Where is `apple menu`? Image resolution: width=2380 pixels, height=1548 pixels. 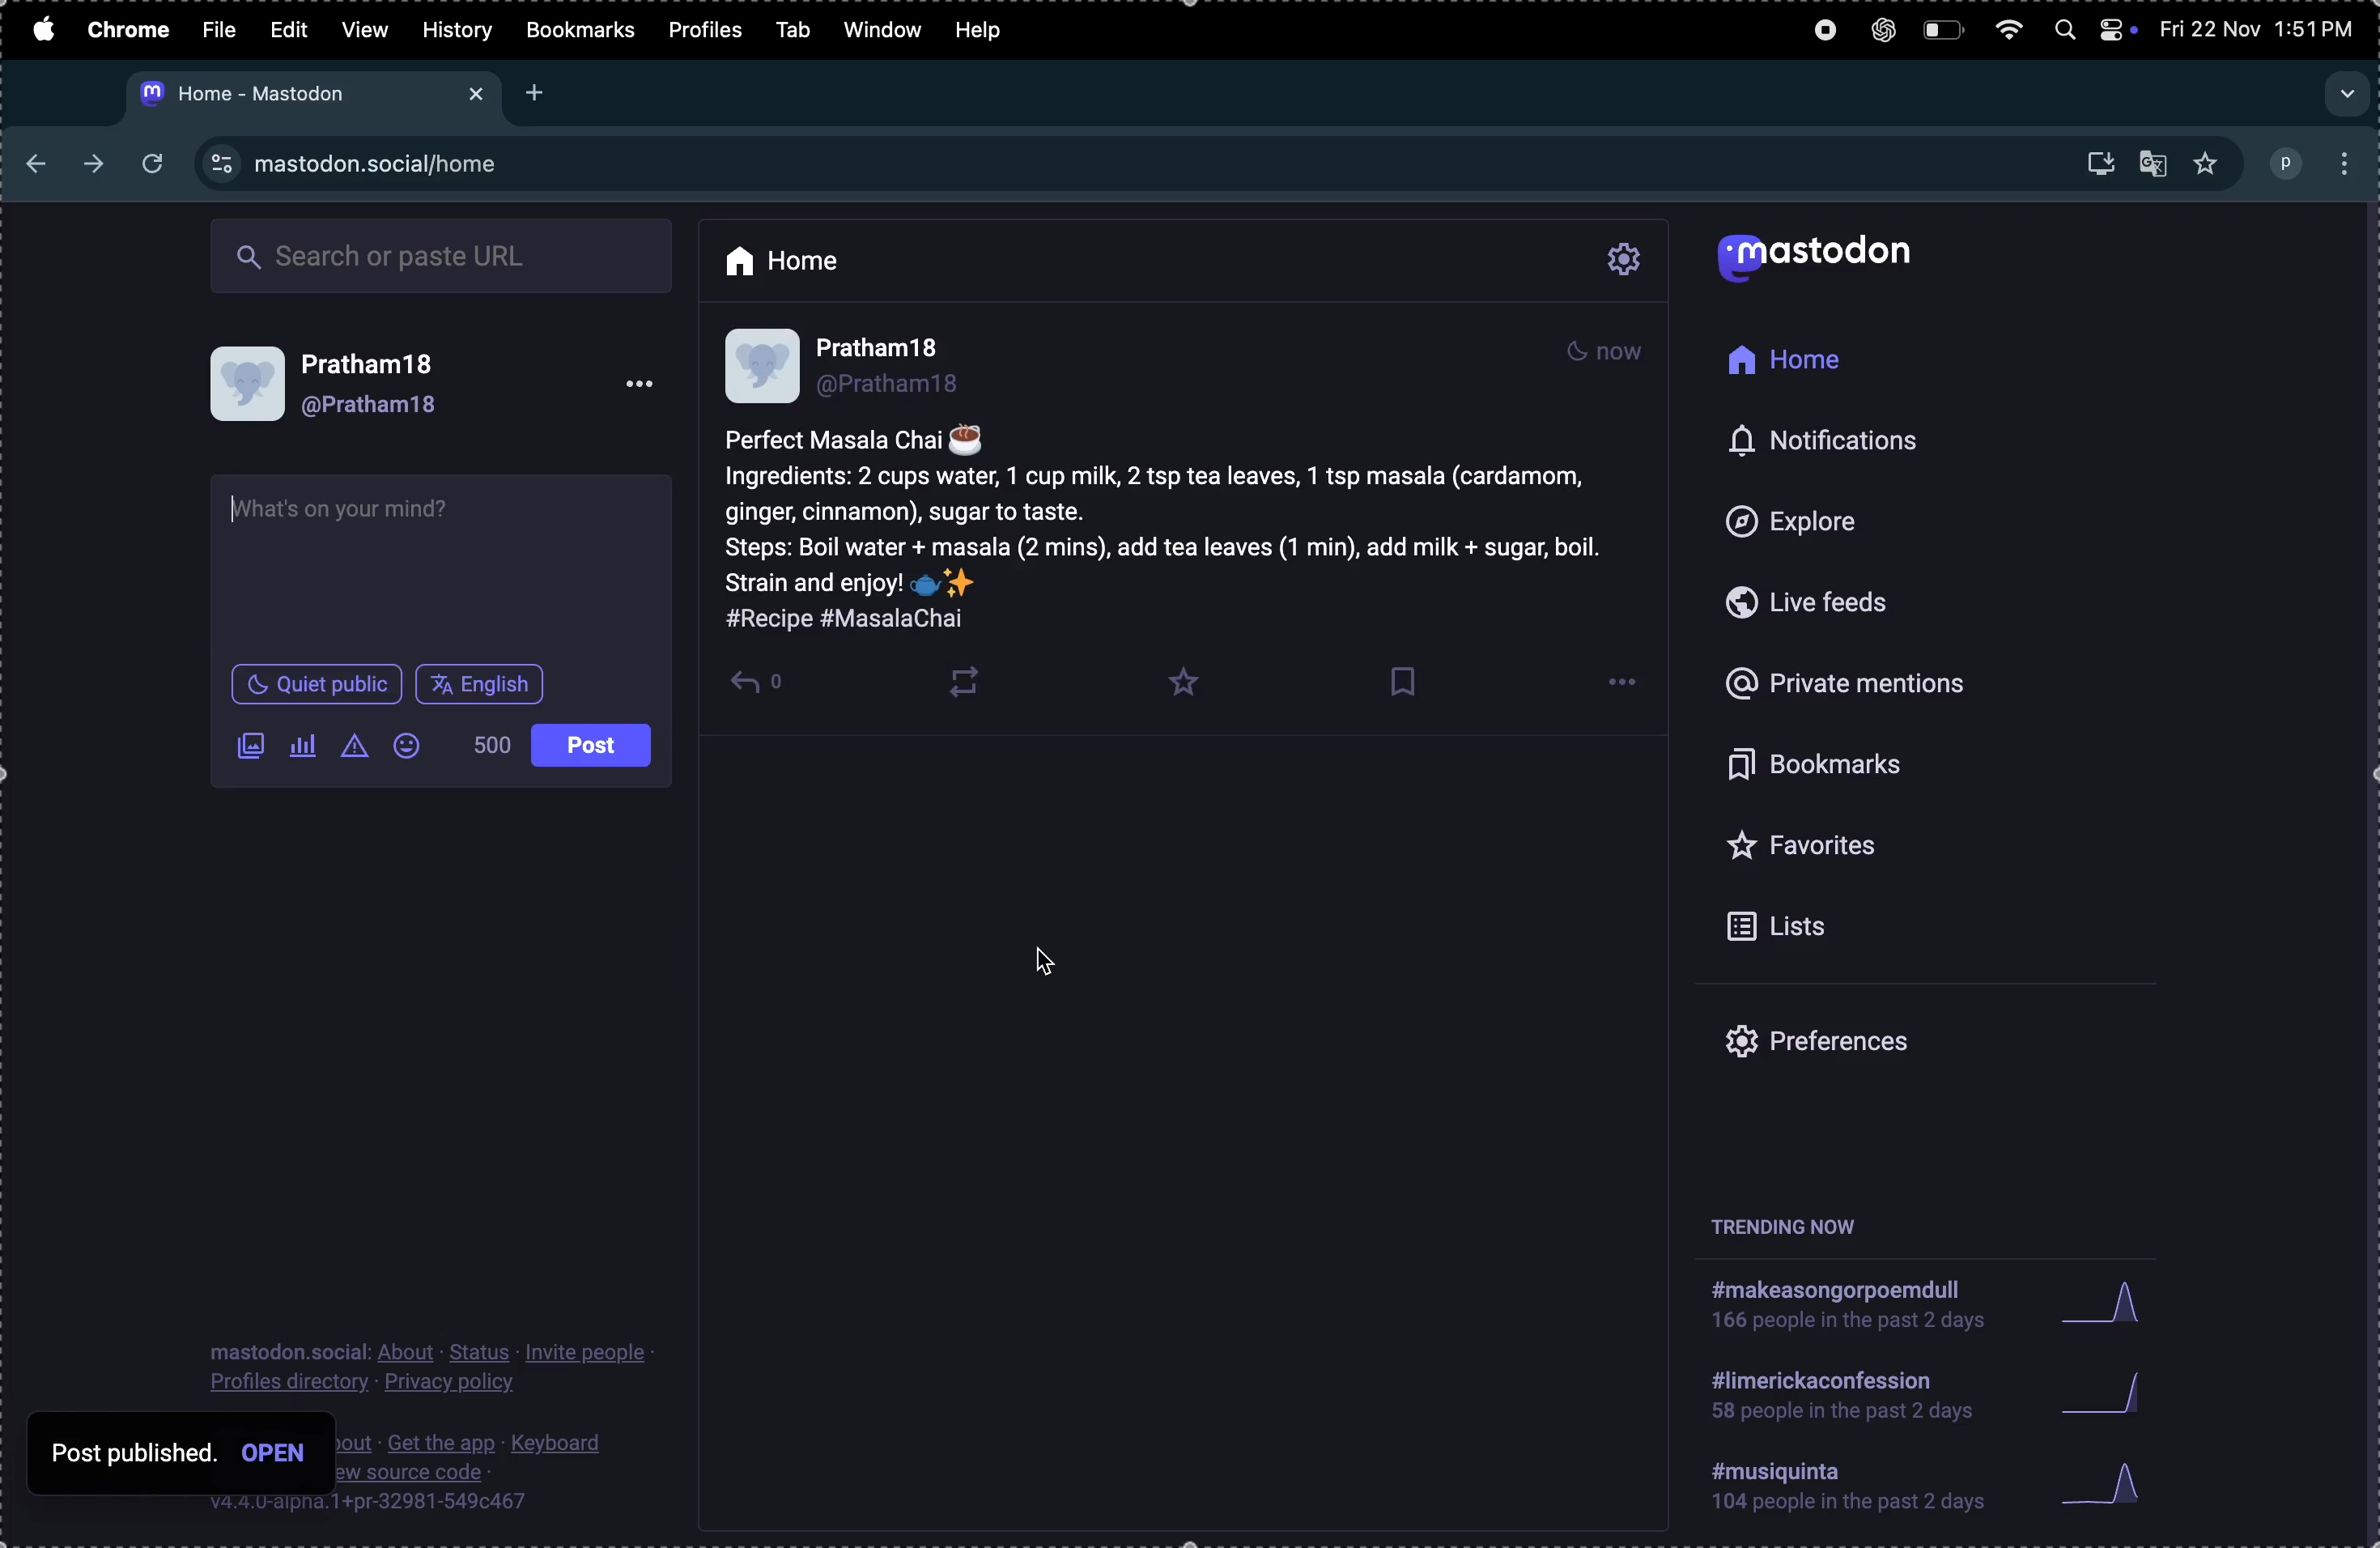 apple menu is located at coordinates (41, 29).